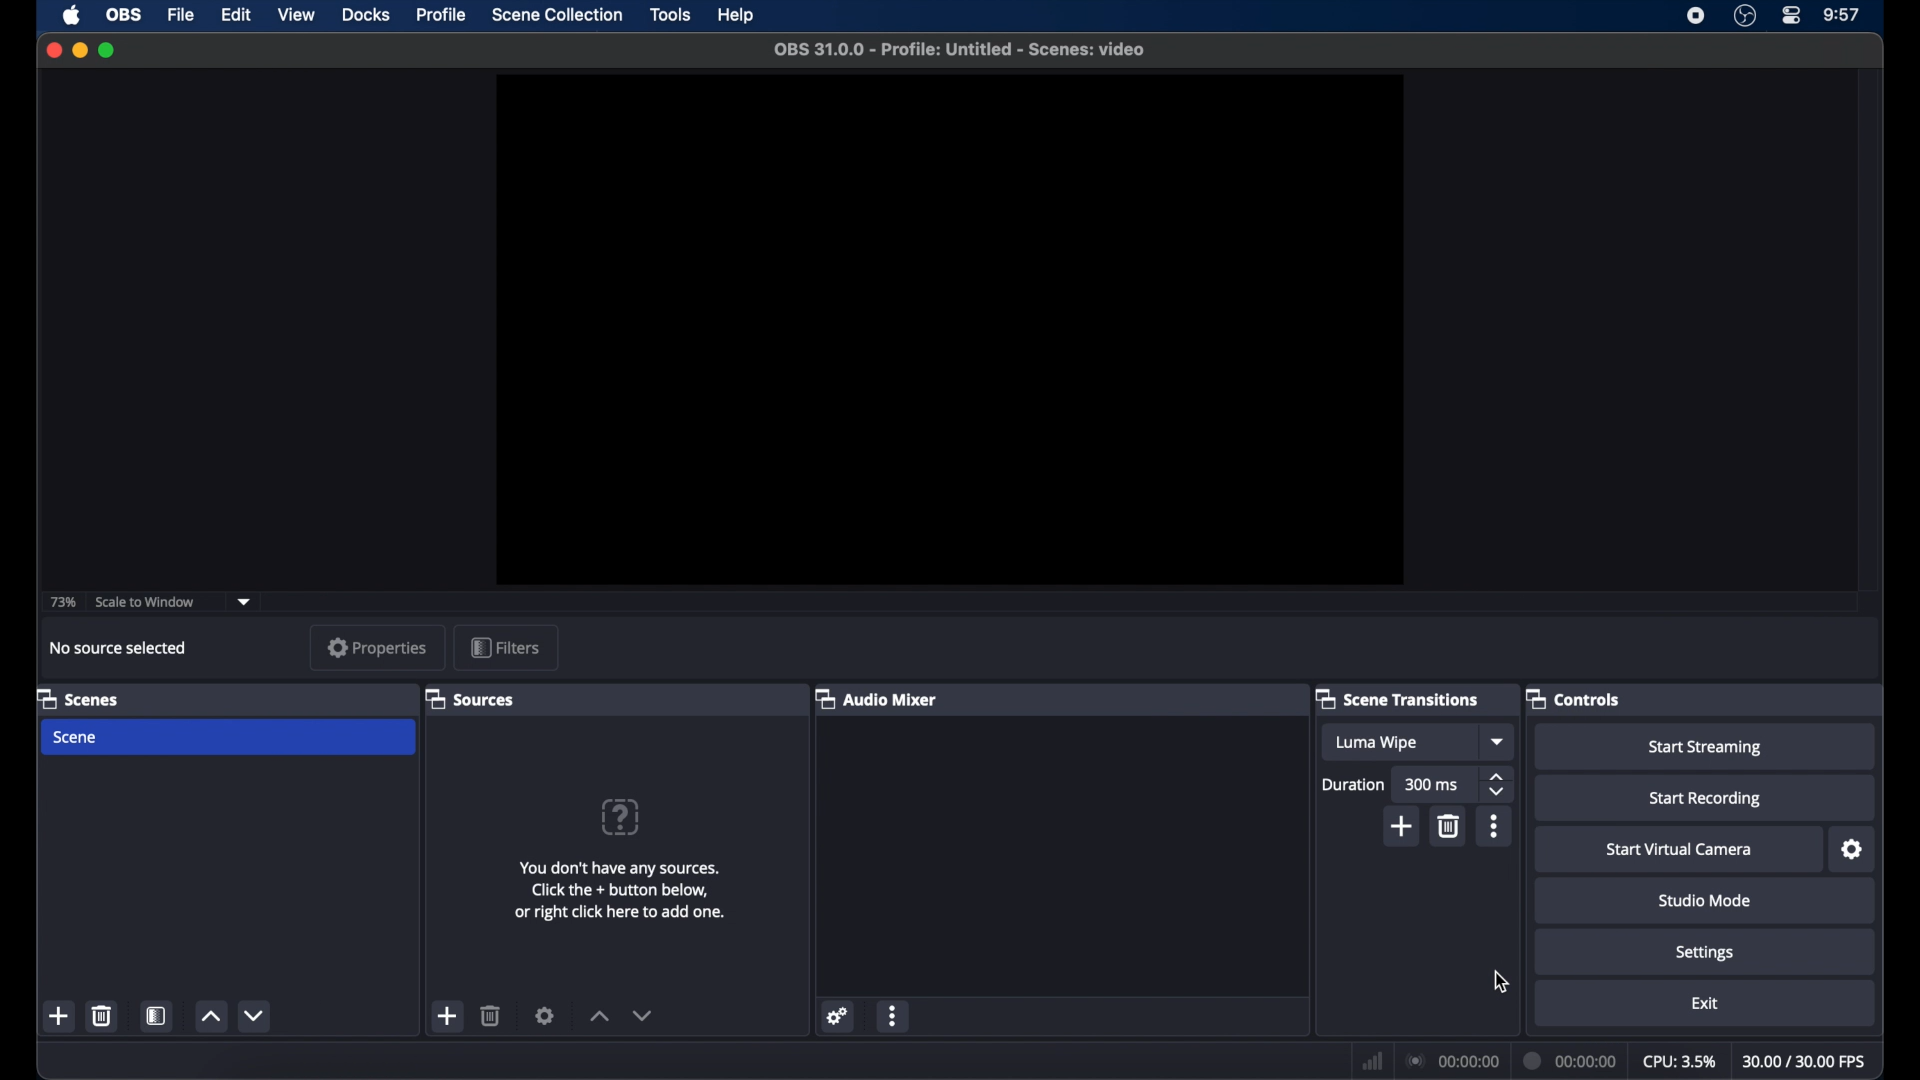 This screenshot has height=1080, width=1920. Describe the element at coordinates (448, 1016) in the screenshot. I see `add` at that location.